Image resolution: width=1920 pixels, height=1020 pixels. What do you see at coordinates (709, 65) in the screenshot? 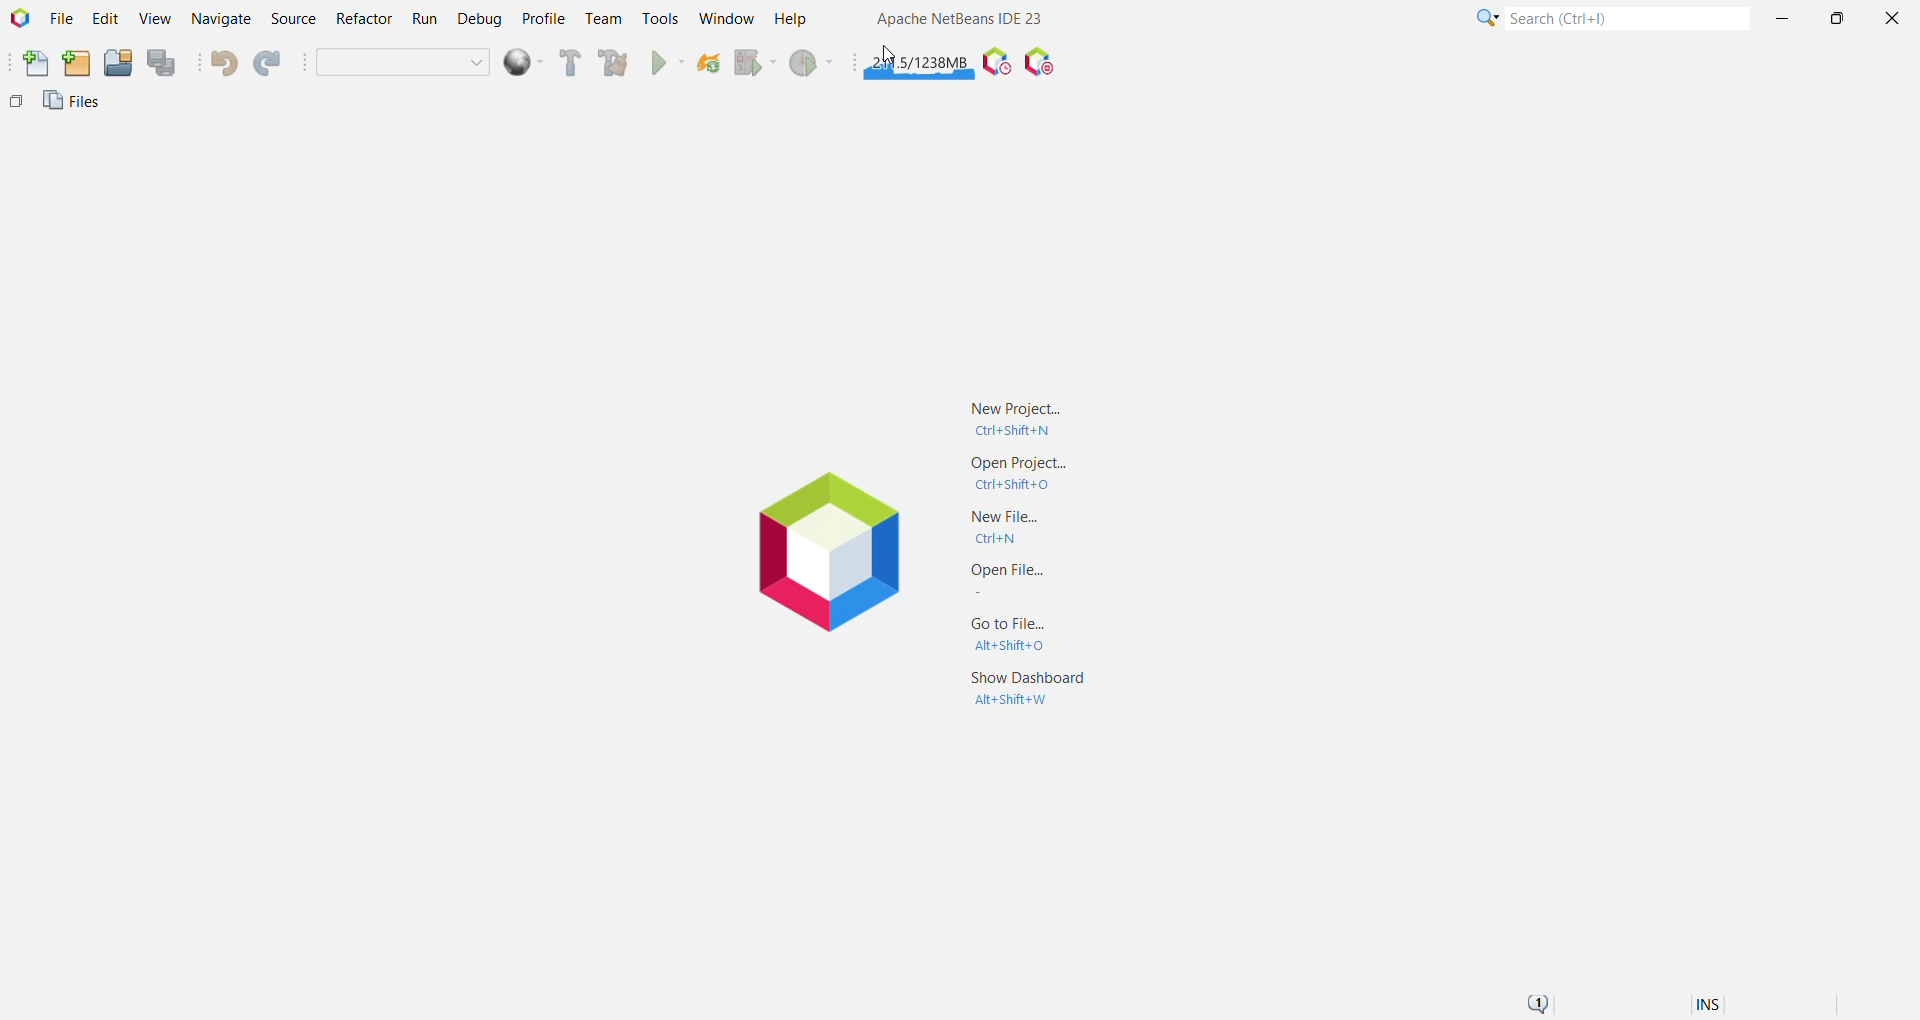
I see `Reload` at bounding box center [709, 65].